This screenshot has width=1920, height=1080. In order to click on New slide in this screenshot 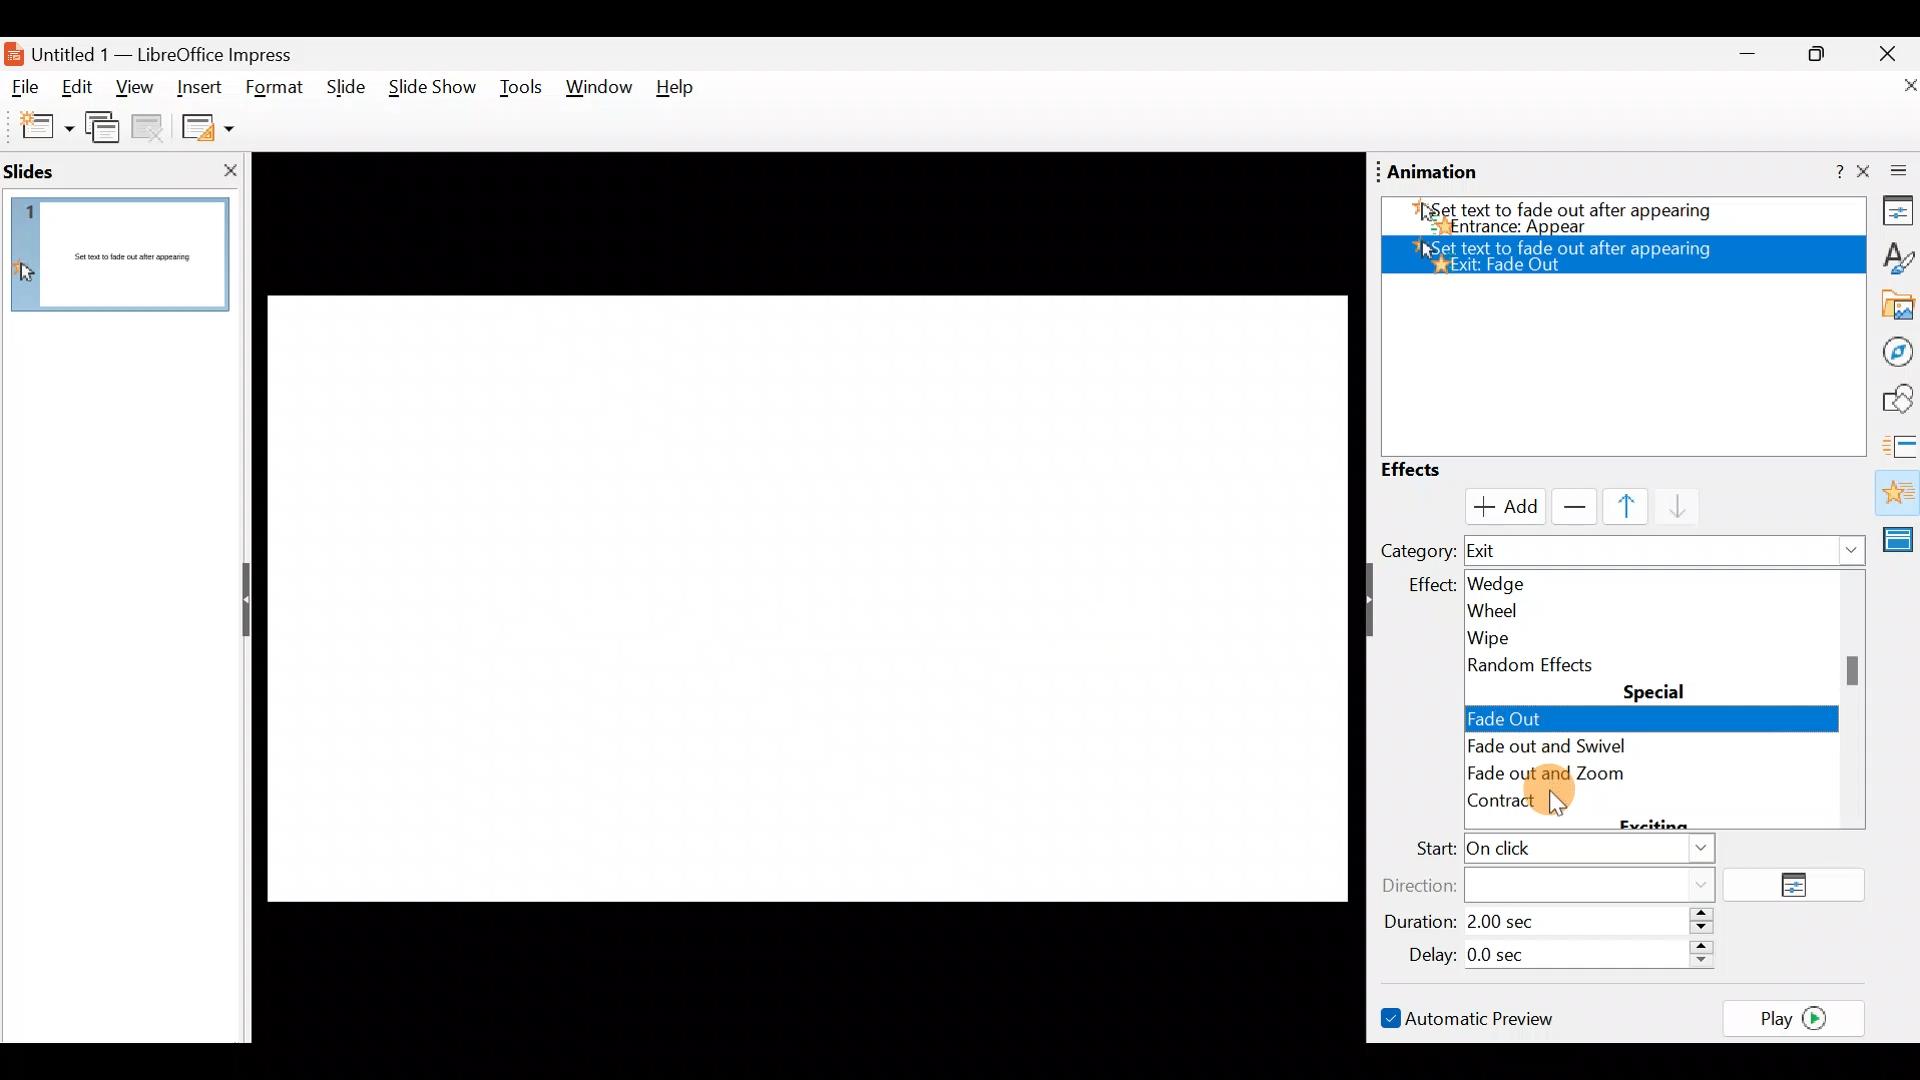, I will do `click(37, 127)`.